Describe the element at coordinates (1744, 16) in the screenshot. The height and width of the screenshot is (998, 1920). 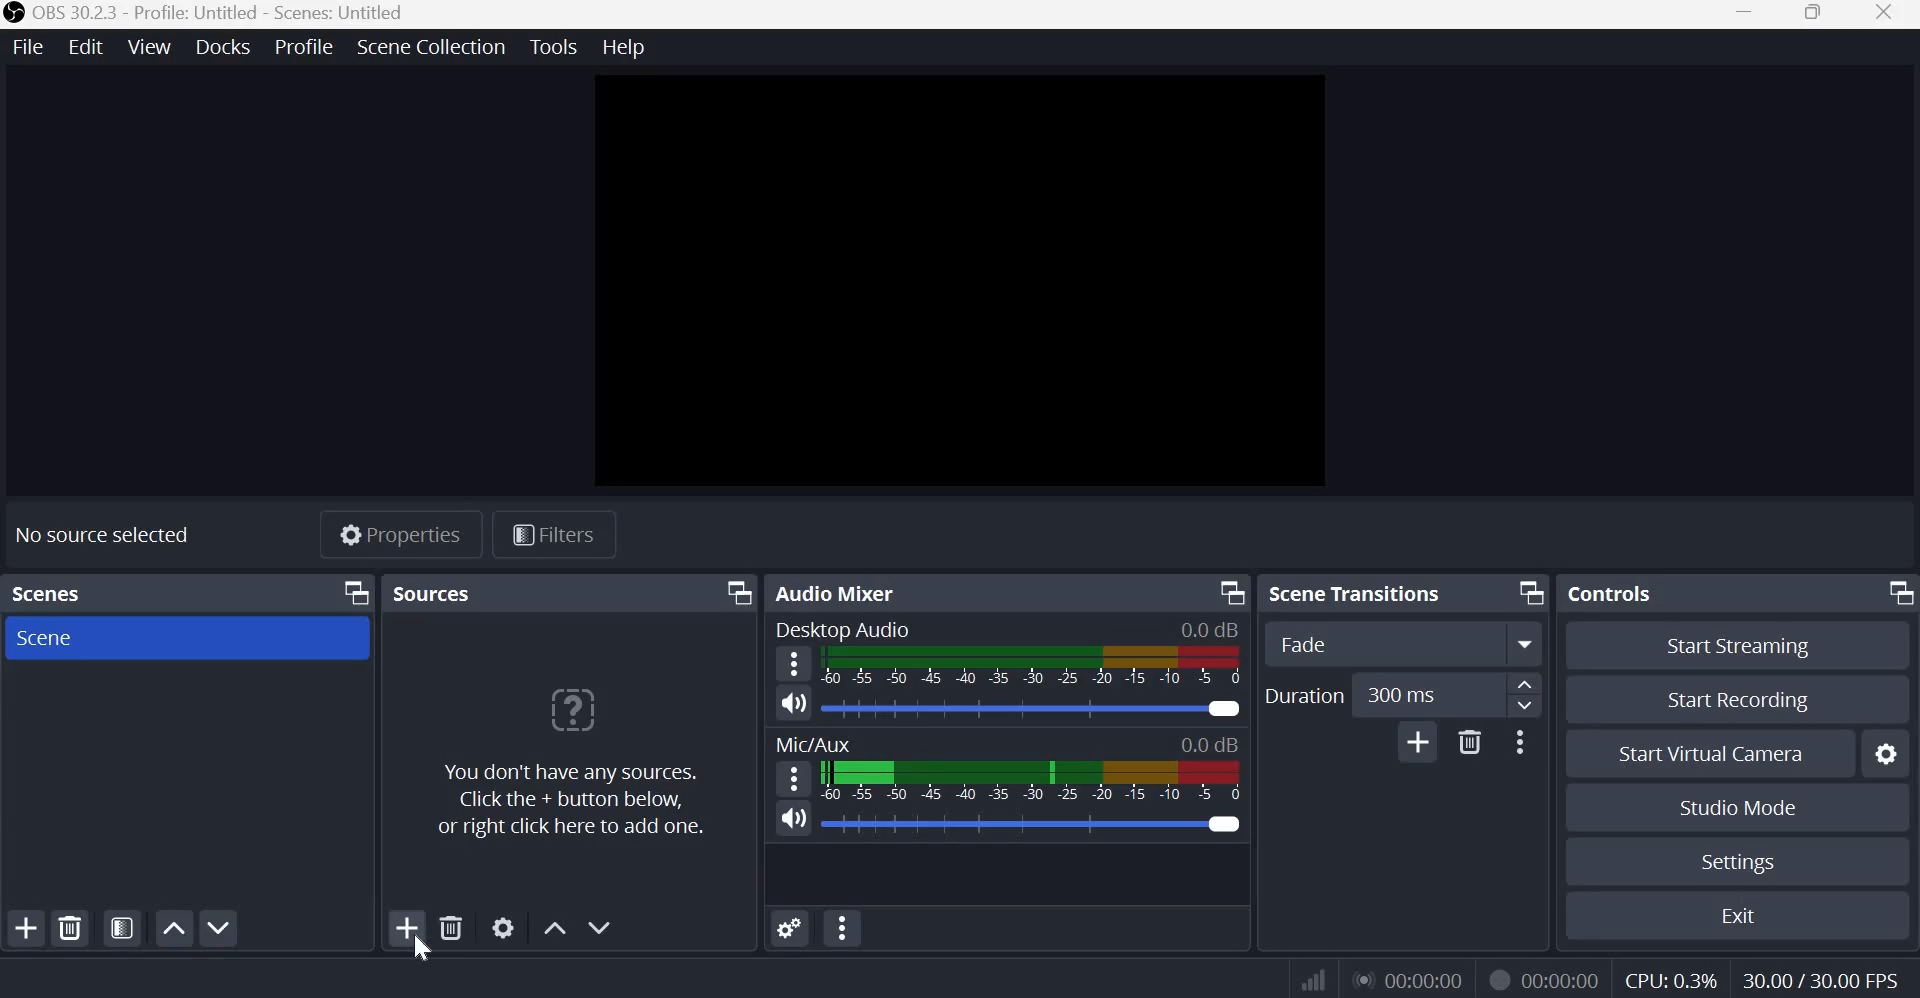
I see `Minimize` at that location.